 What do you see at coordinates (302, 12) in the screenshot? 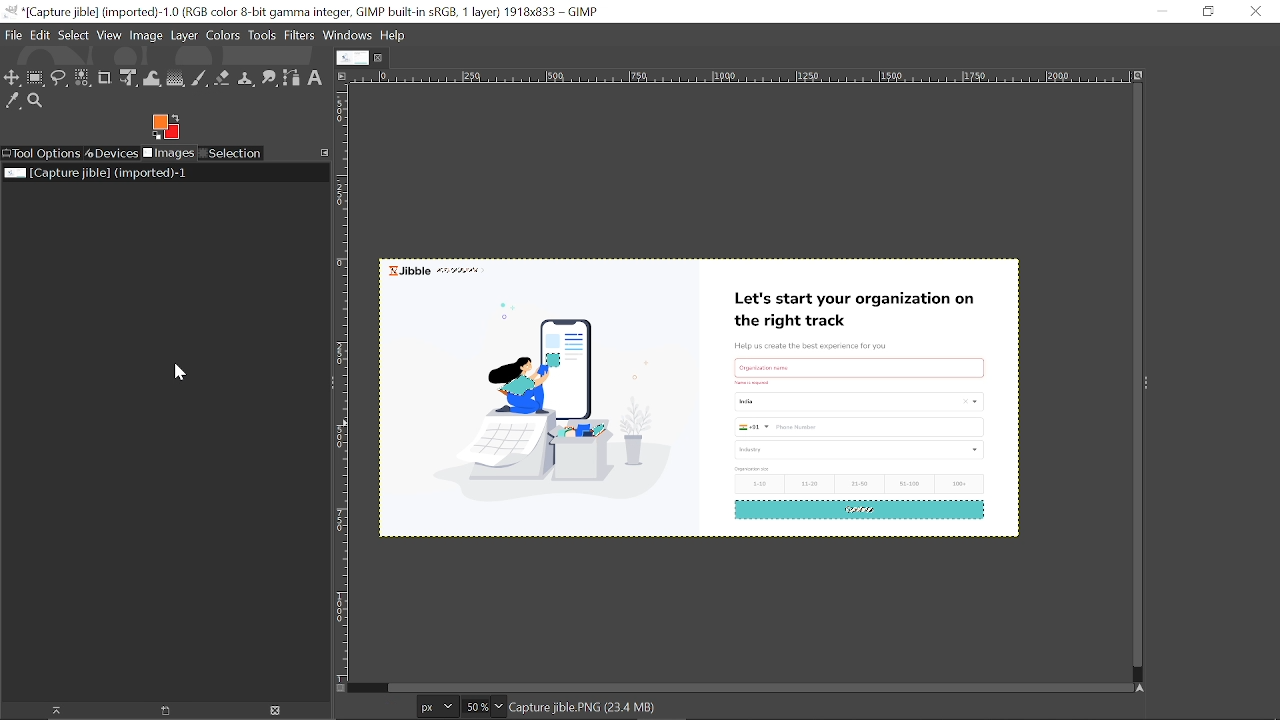
I see `Current window` at bounding box center [302, 12].